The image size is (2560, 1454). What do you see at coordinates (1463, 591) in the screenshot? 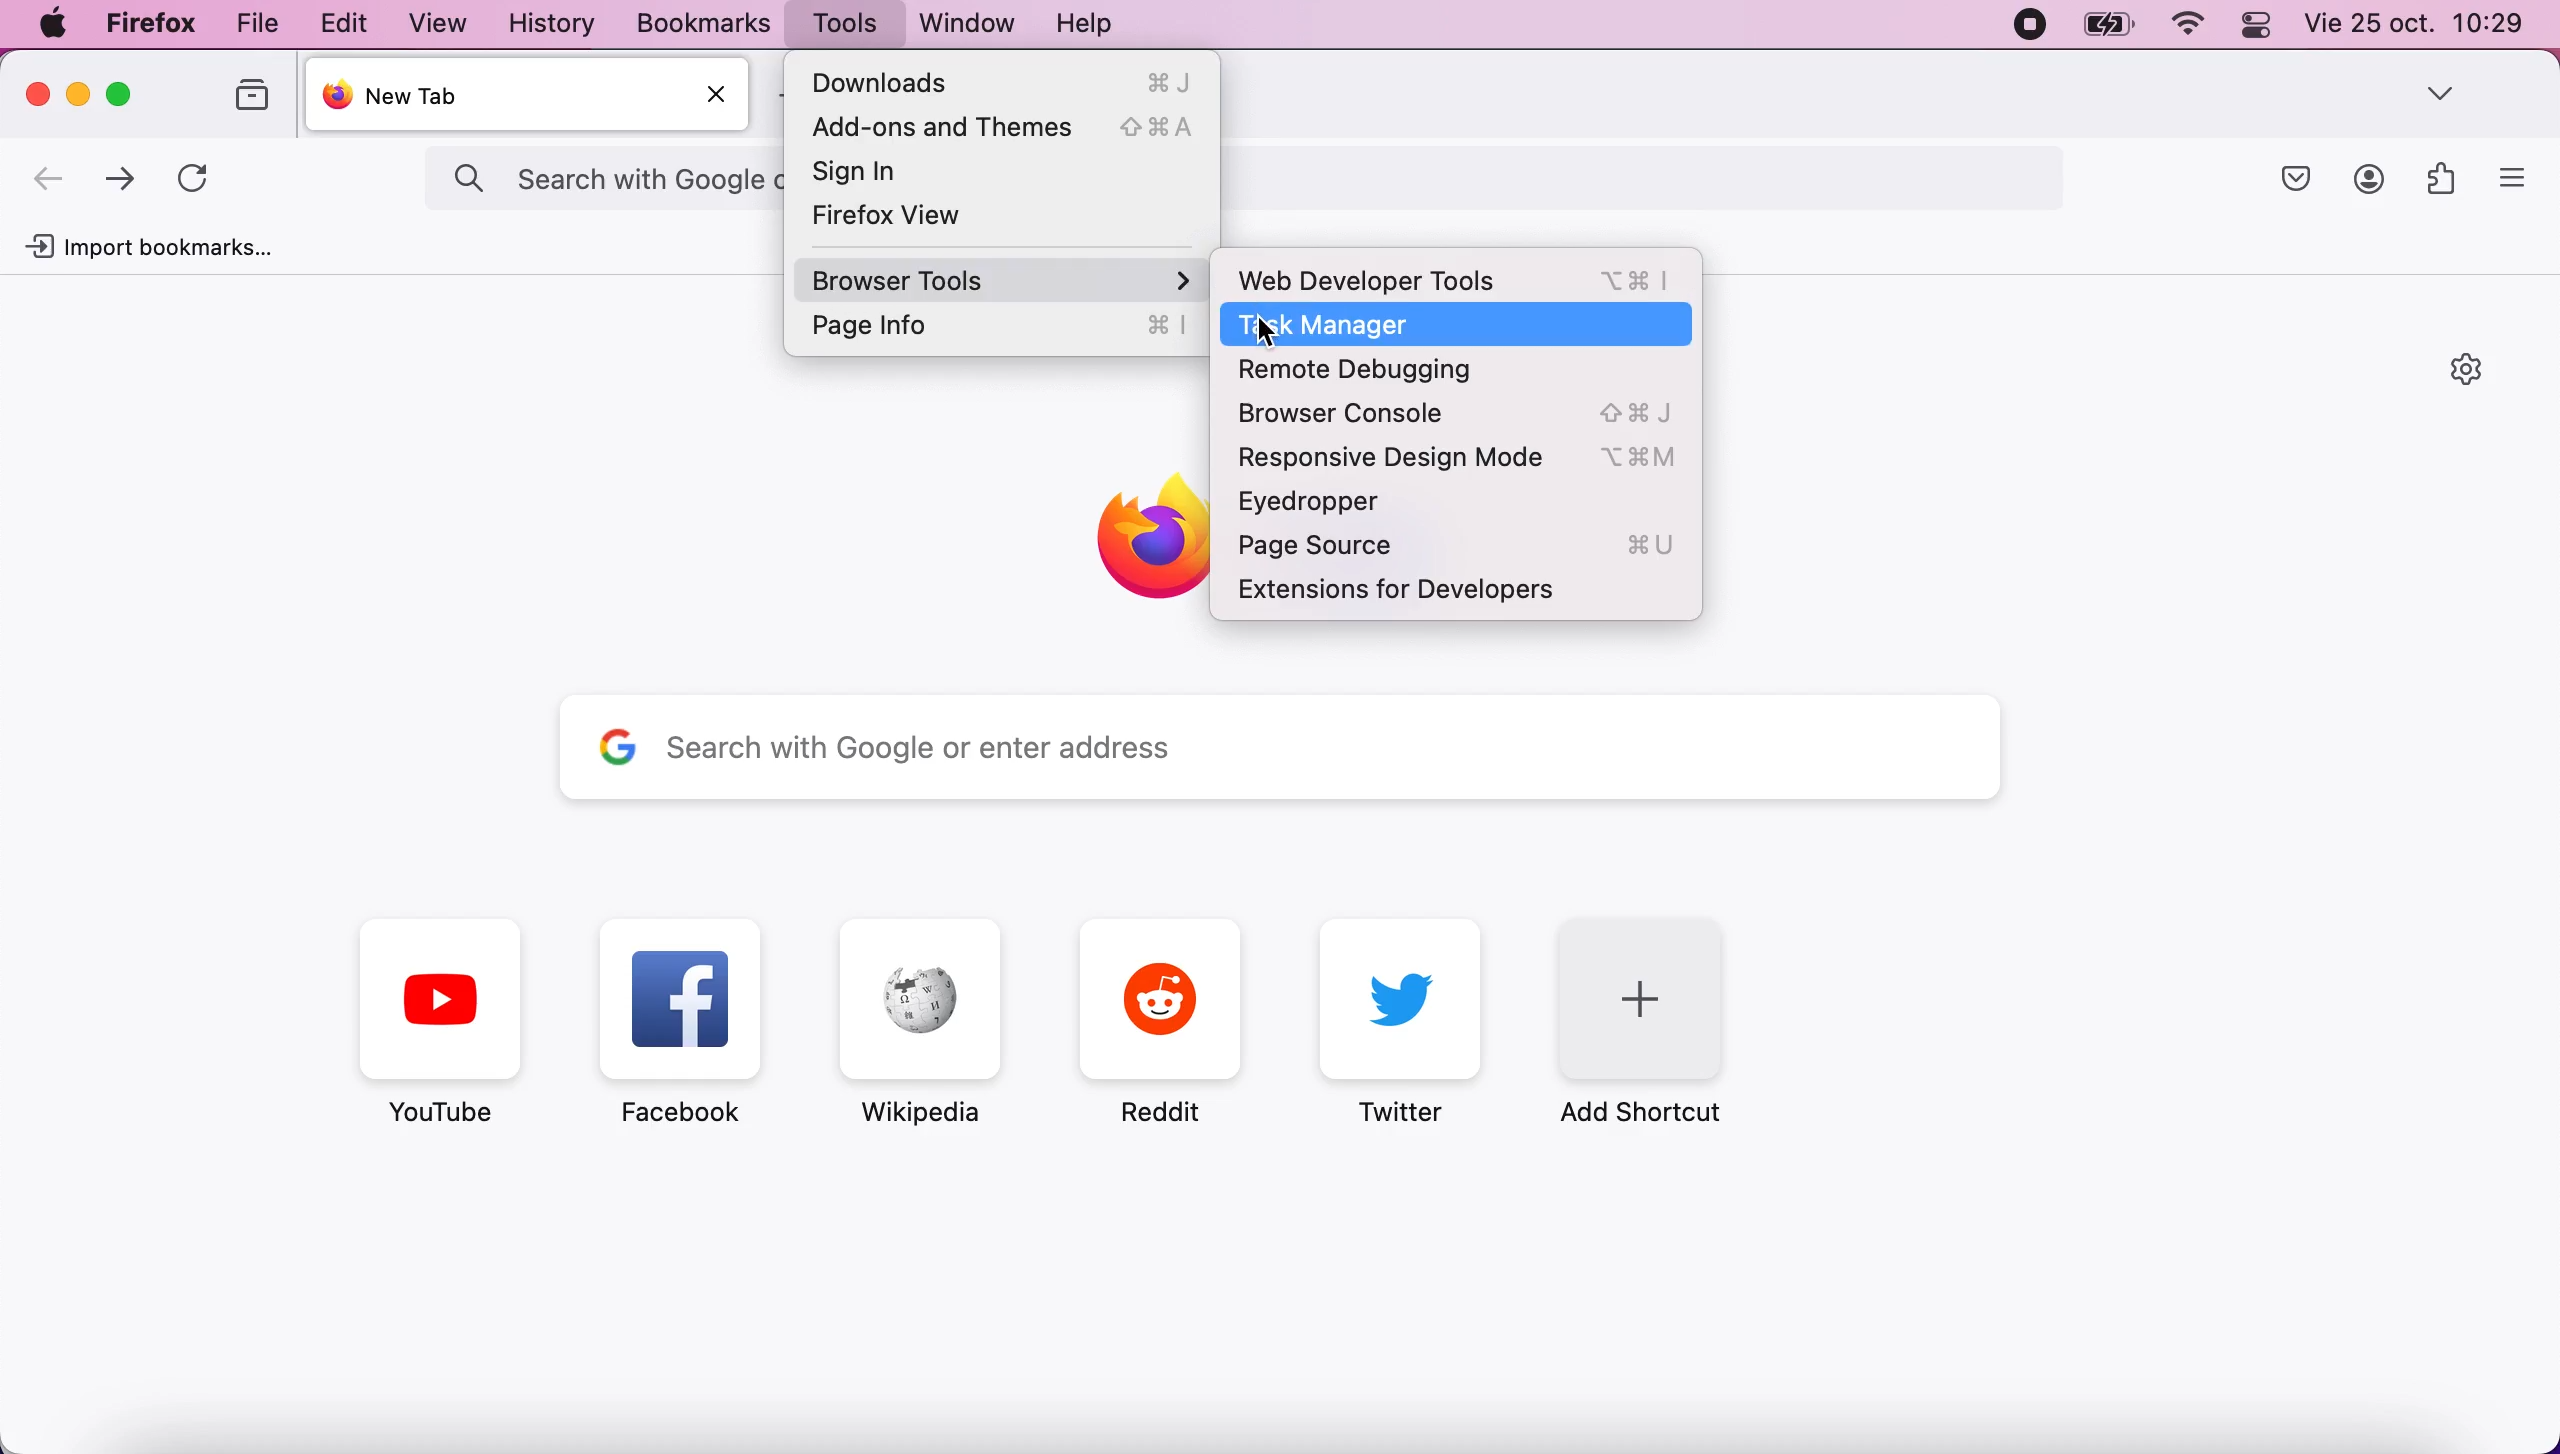
I see `Extensions for Developers` at bounding box center [1463, 591].